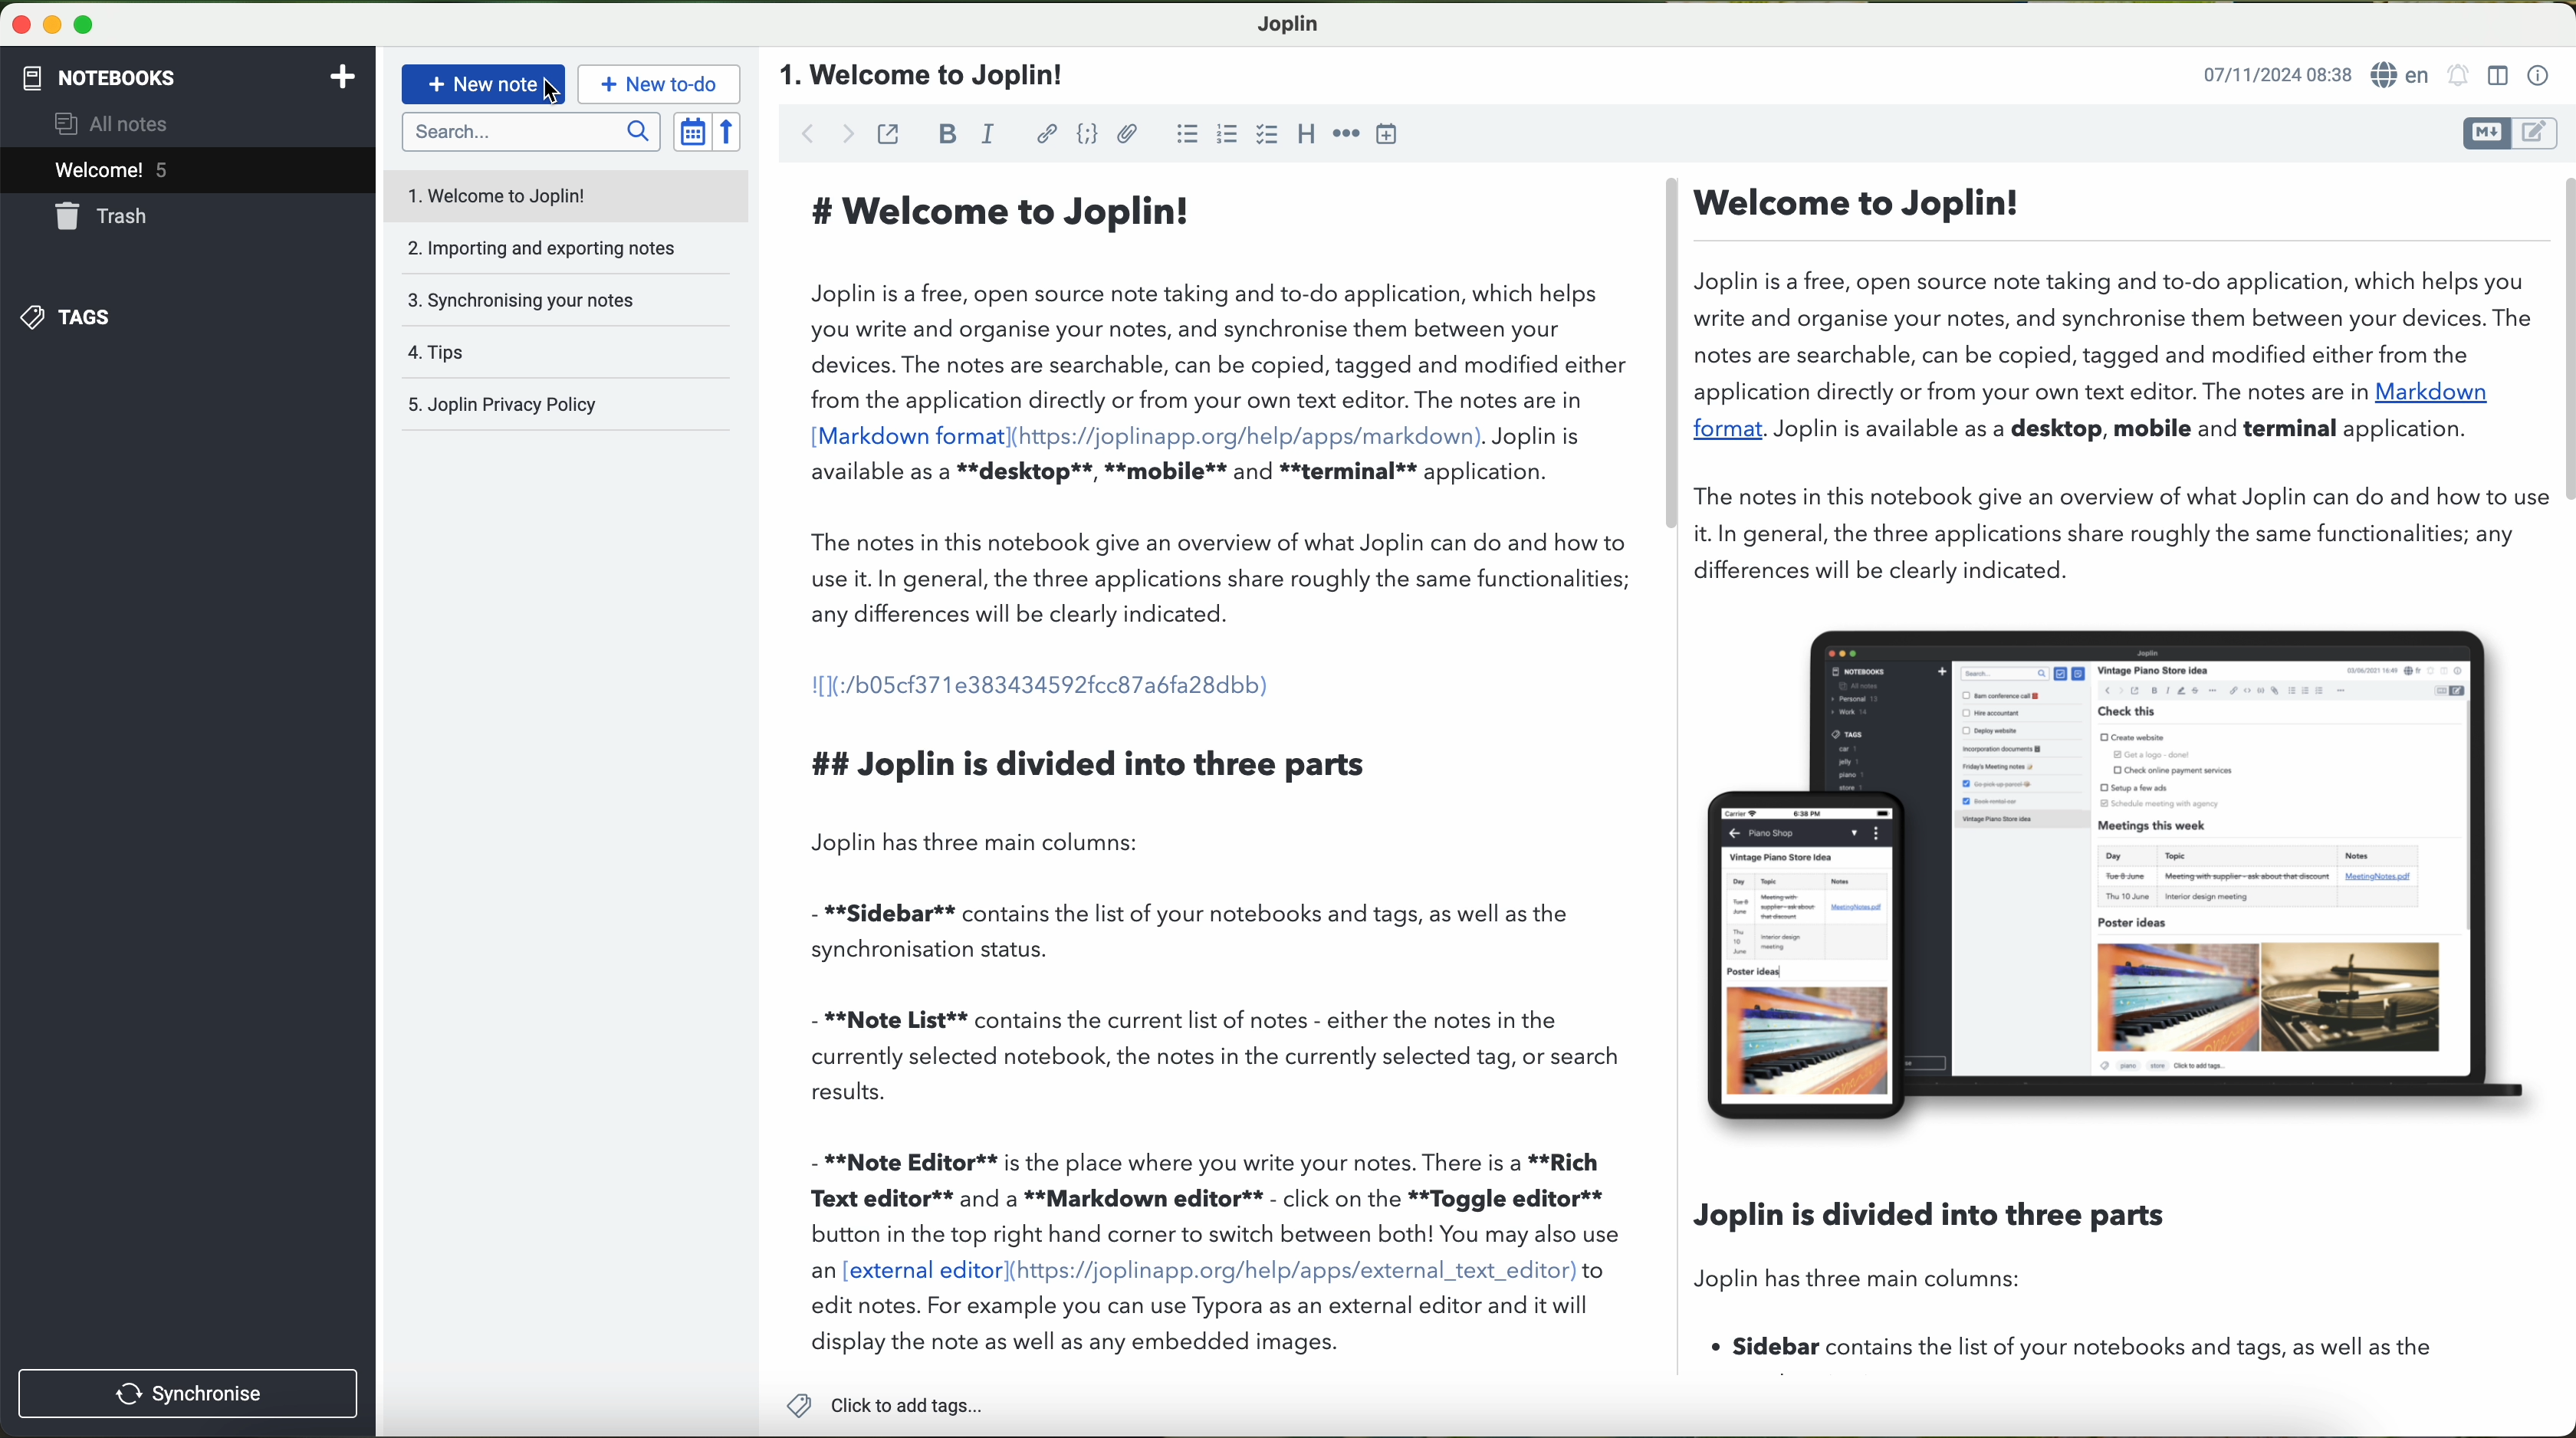 The image size is (2576, 1438). Describe the element at coordinates (484, 84) in the screenshot. I see `new note button` at that location.